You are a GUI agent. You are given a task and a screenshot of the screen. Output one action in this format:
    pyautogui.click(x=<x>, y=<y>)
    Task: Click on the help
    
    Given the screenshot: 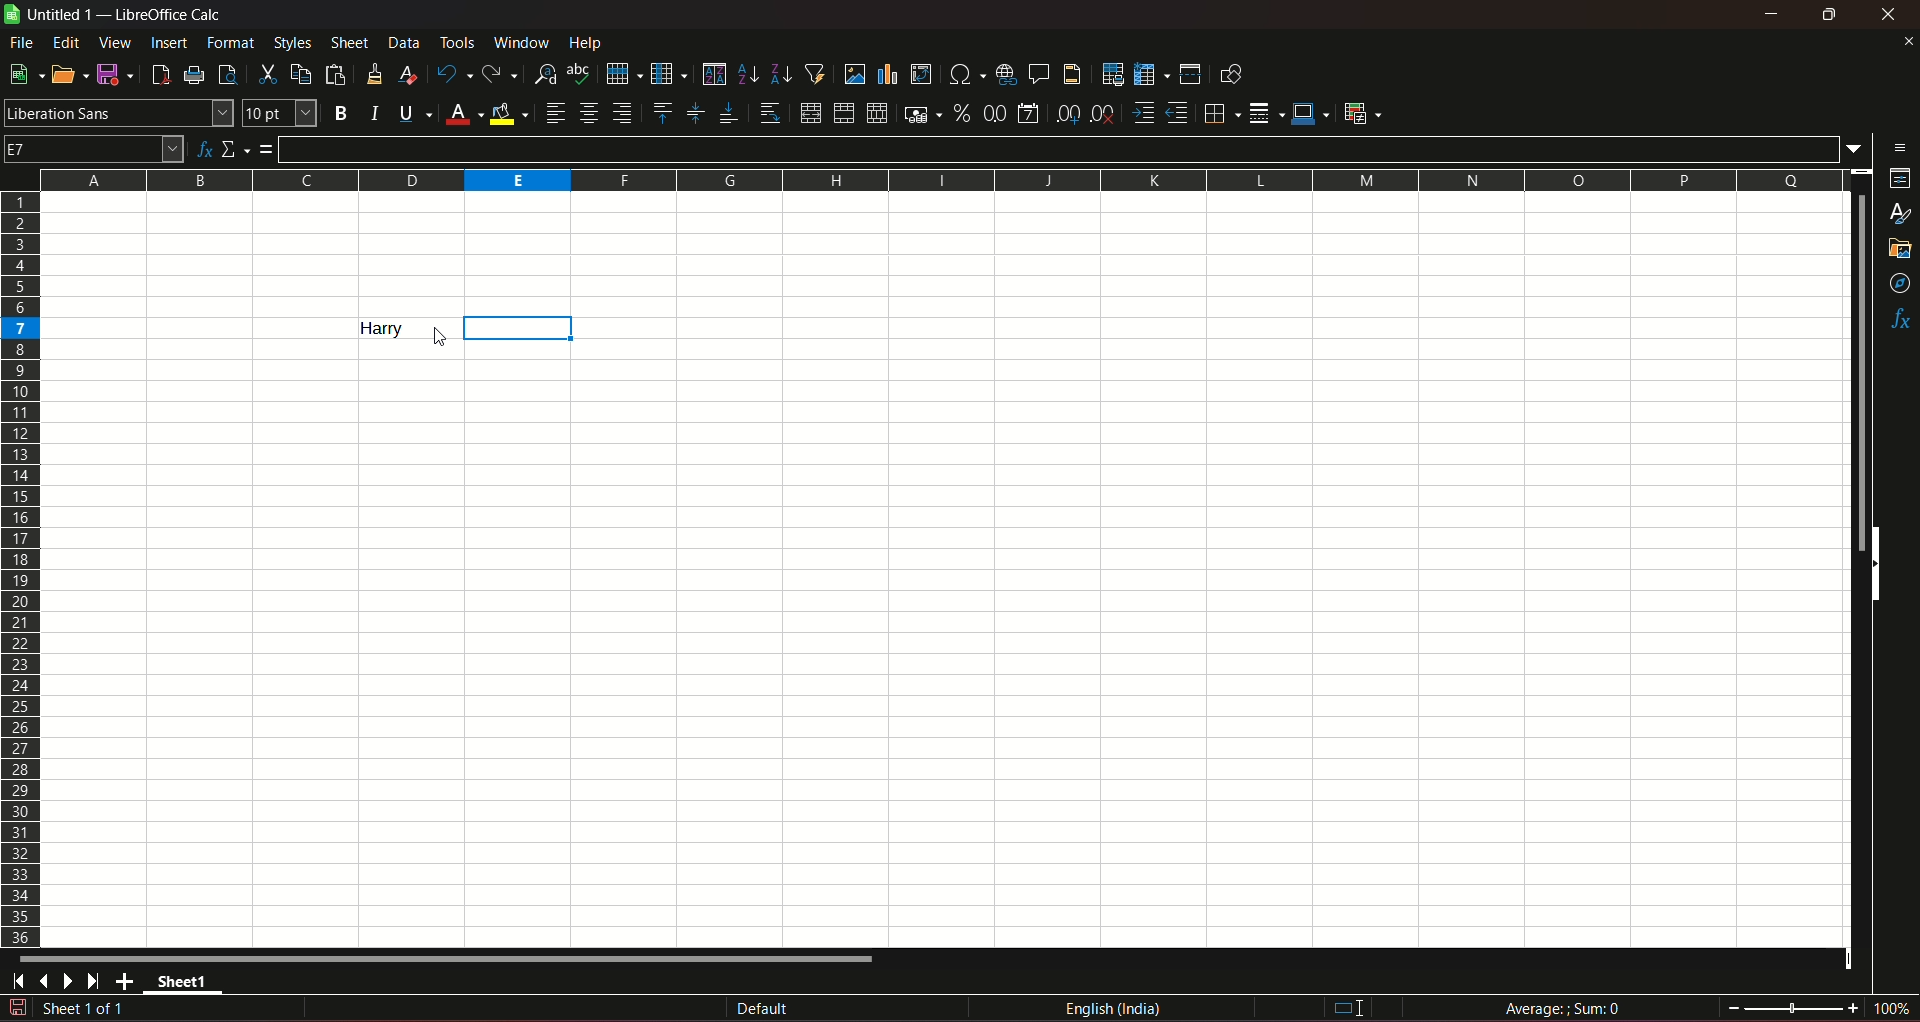 What is the action you would take?
    pyautogui.click(x=591, y=42)
    